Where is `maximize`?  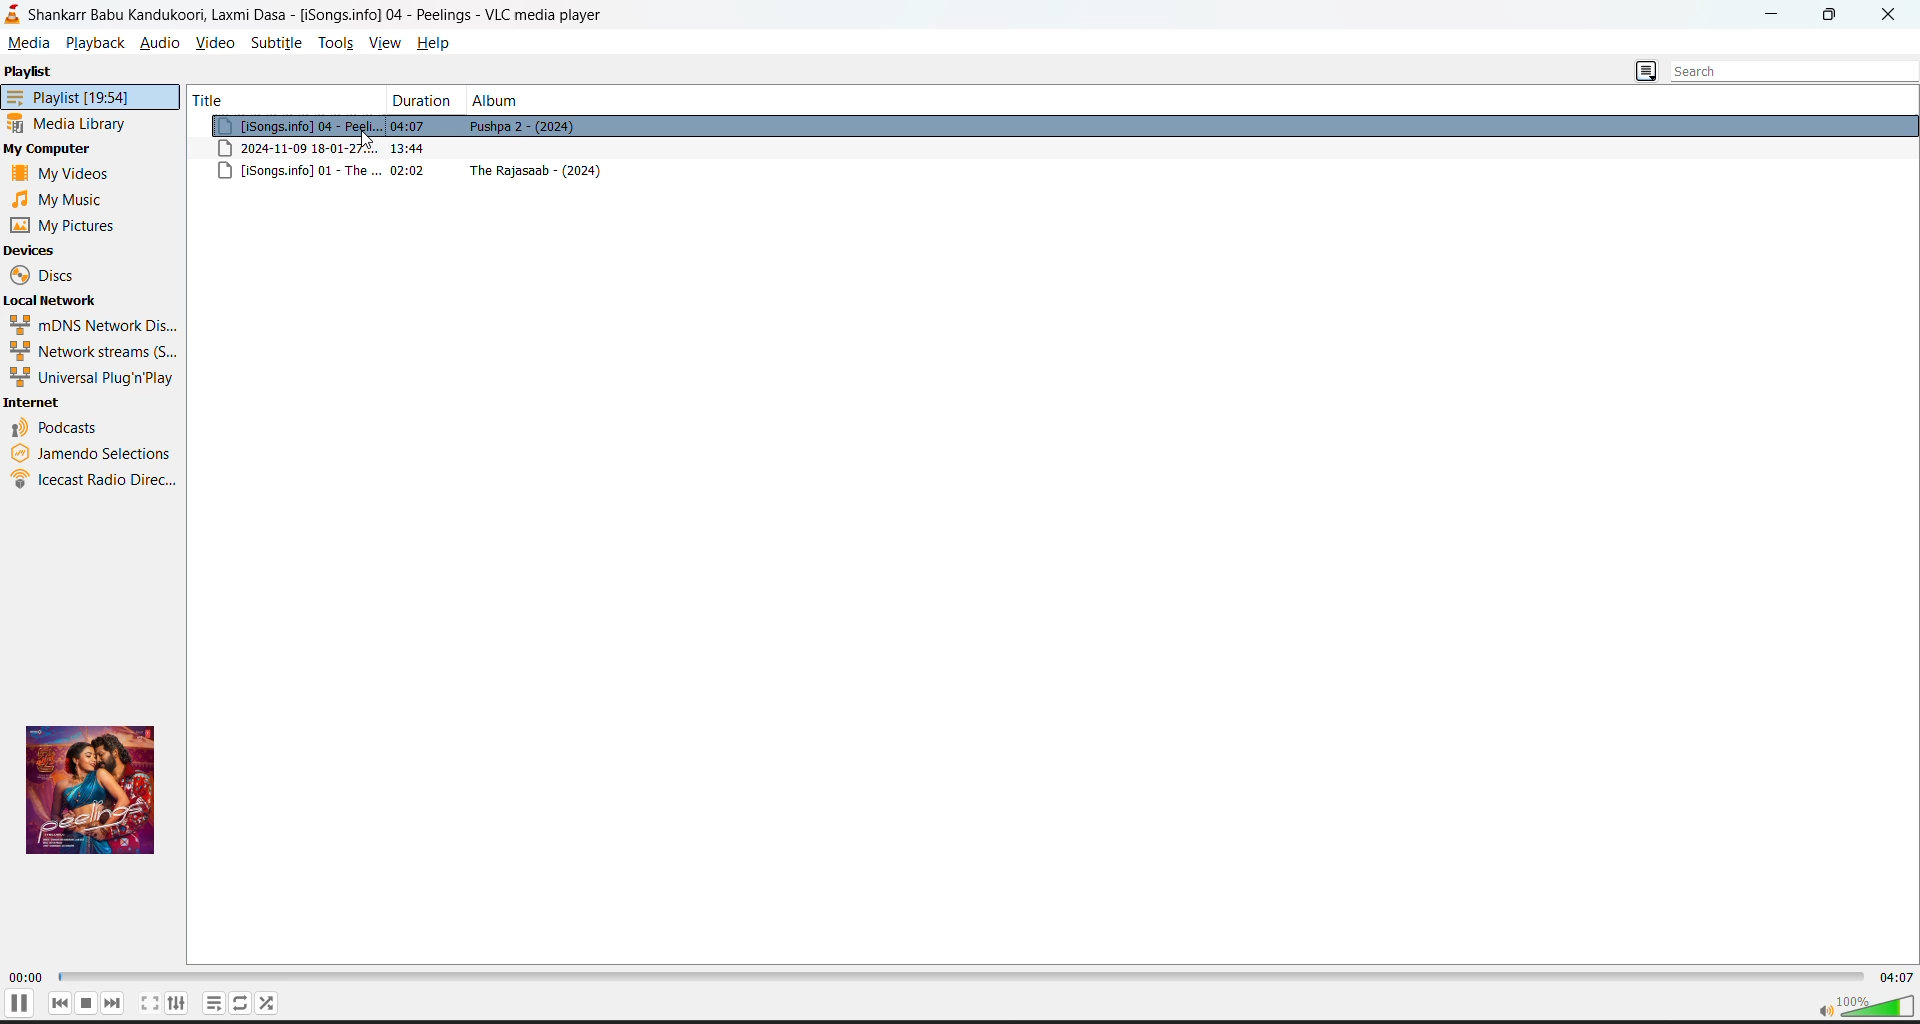
maximize is located at coordinates (1830, 15).